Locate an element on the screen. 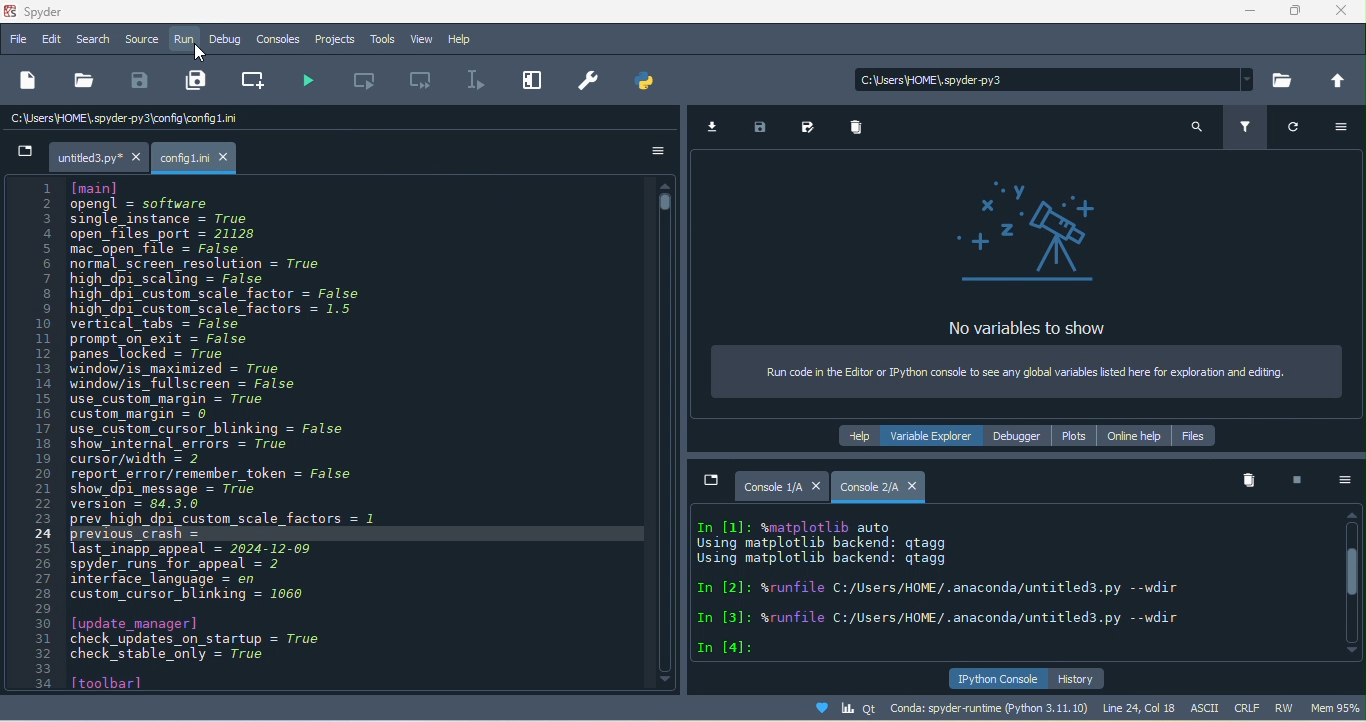  consoles is located at coordinates (279, 41).